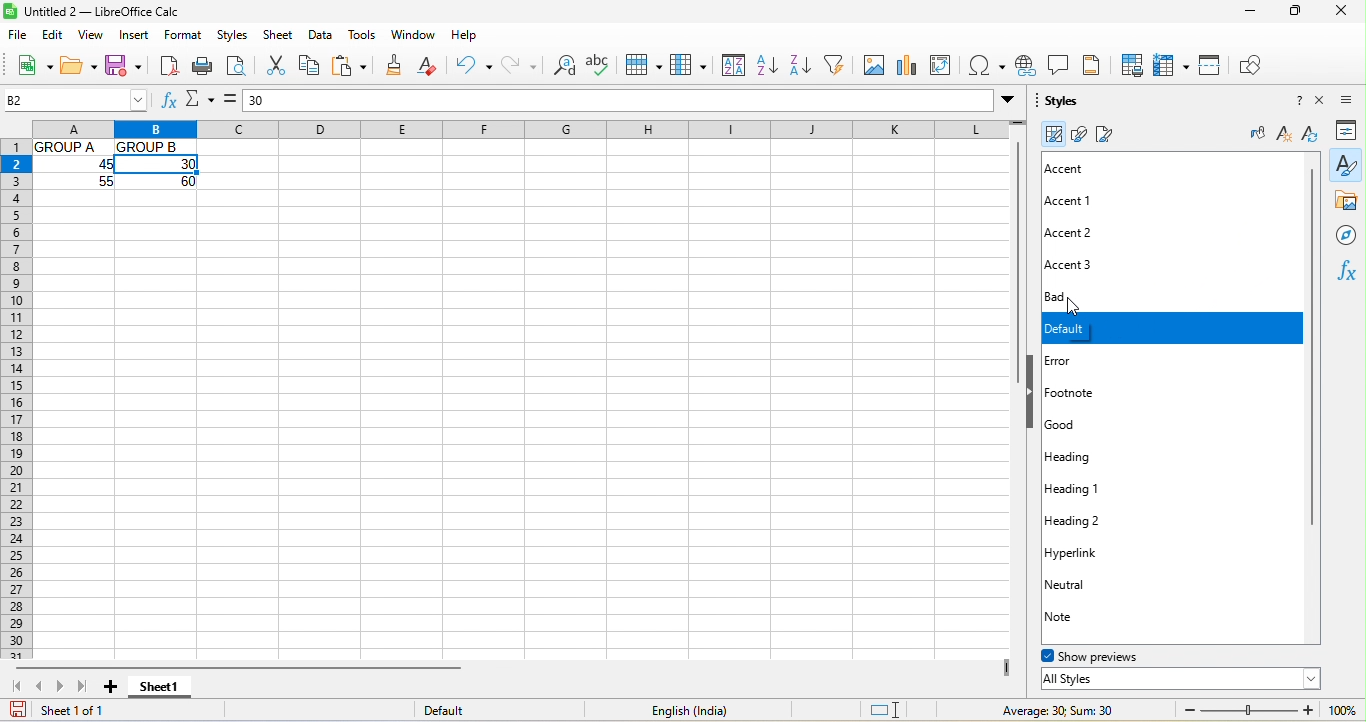 The height and width of the screenshot is (722, 1366). I want to click on vertical scroll bar, so click(1015, 270).